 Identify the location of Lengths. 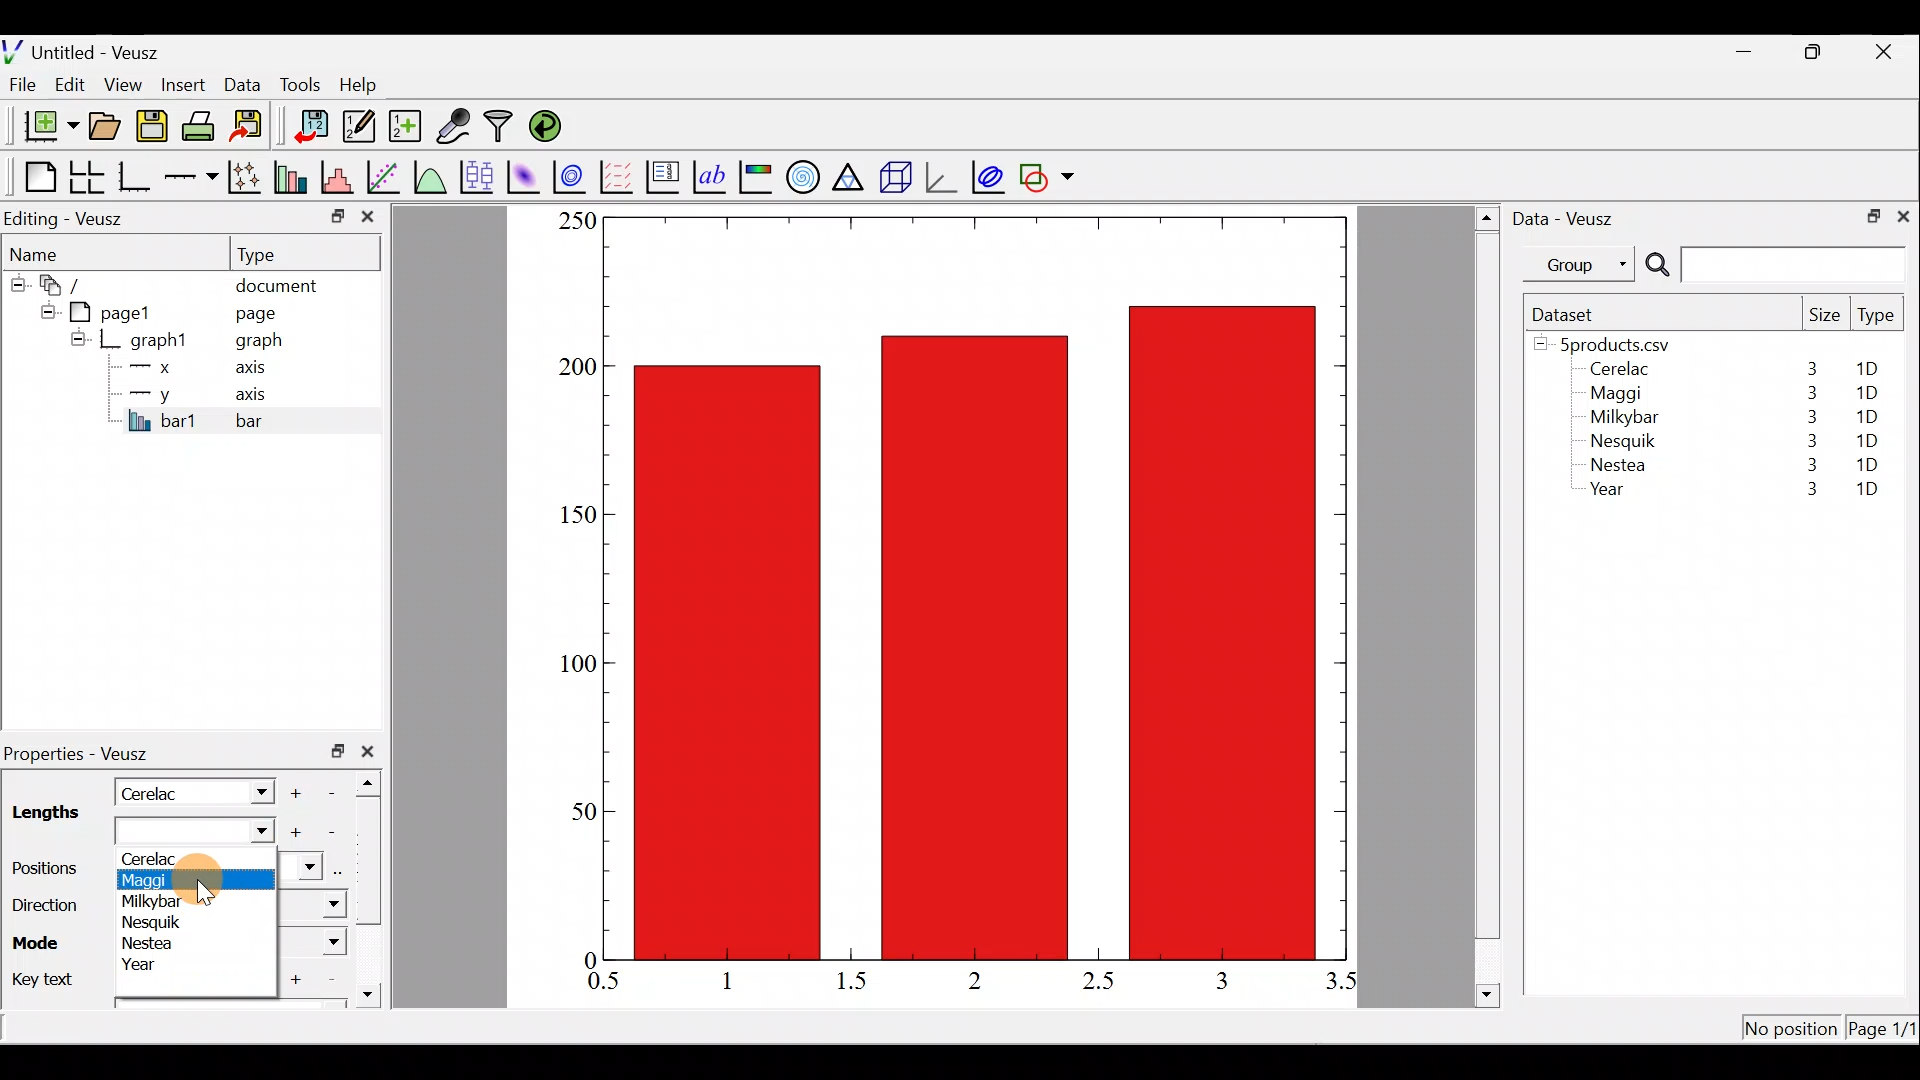
(44, 815).